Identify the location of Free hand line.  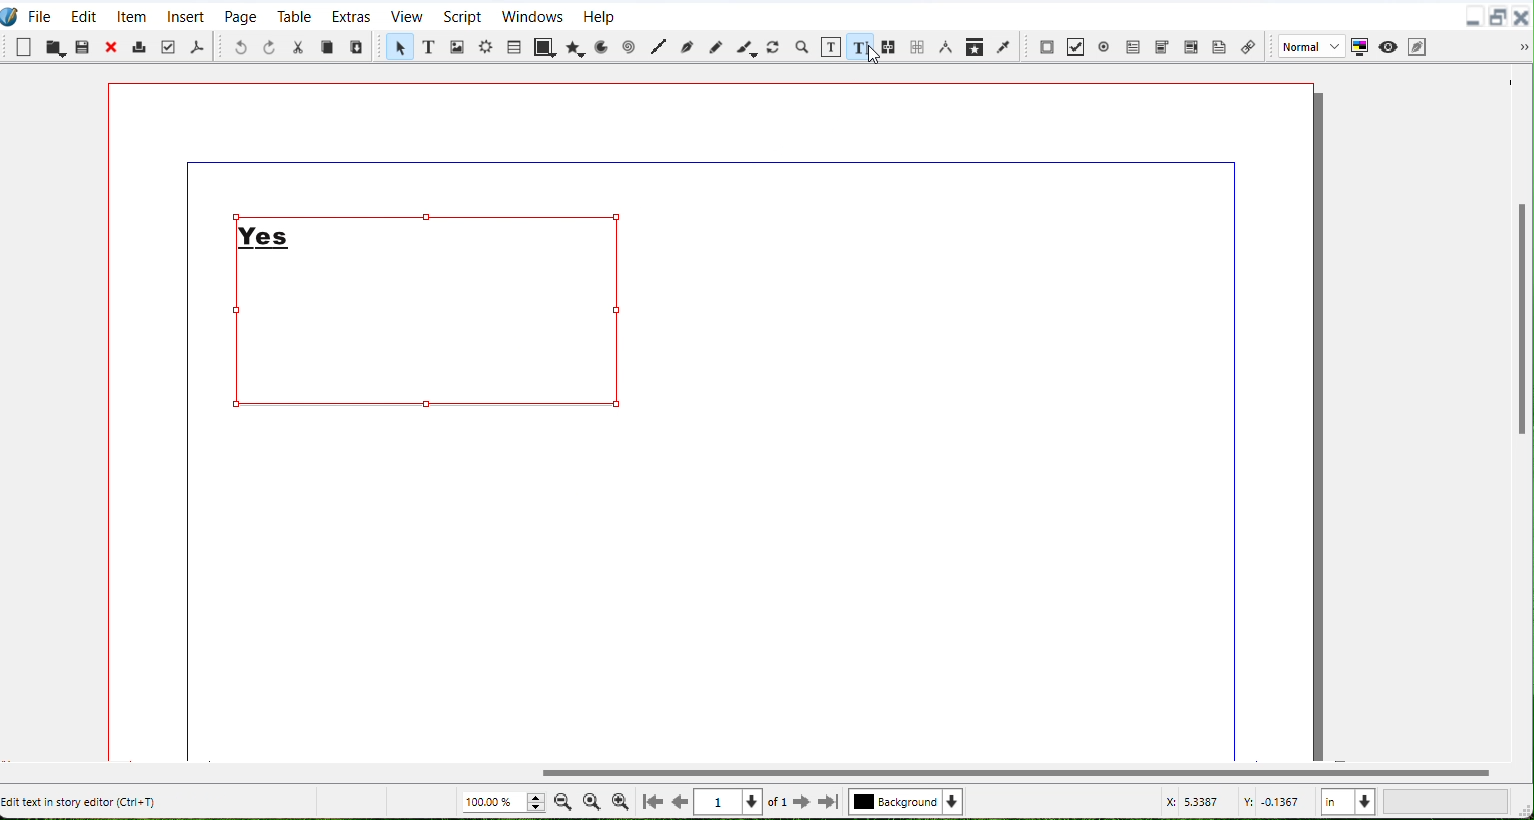
(715, 47).